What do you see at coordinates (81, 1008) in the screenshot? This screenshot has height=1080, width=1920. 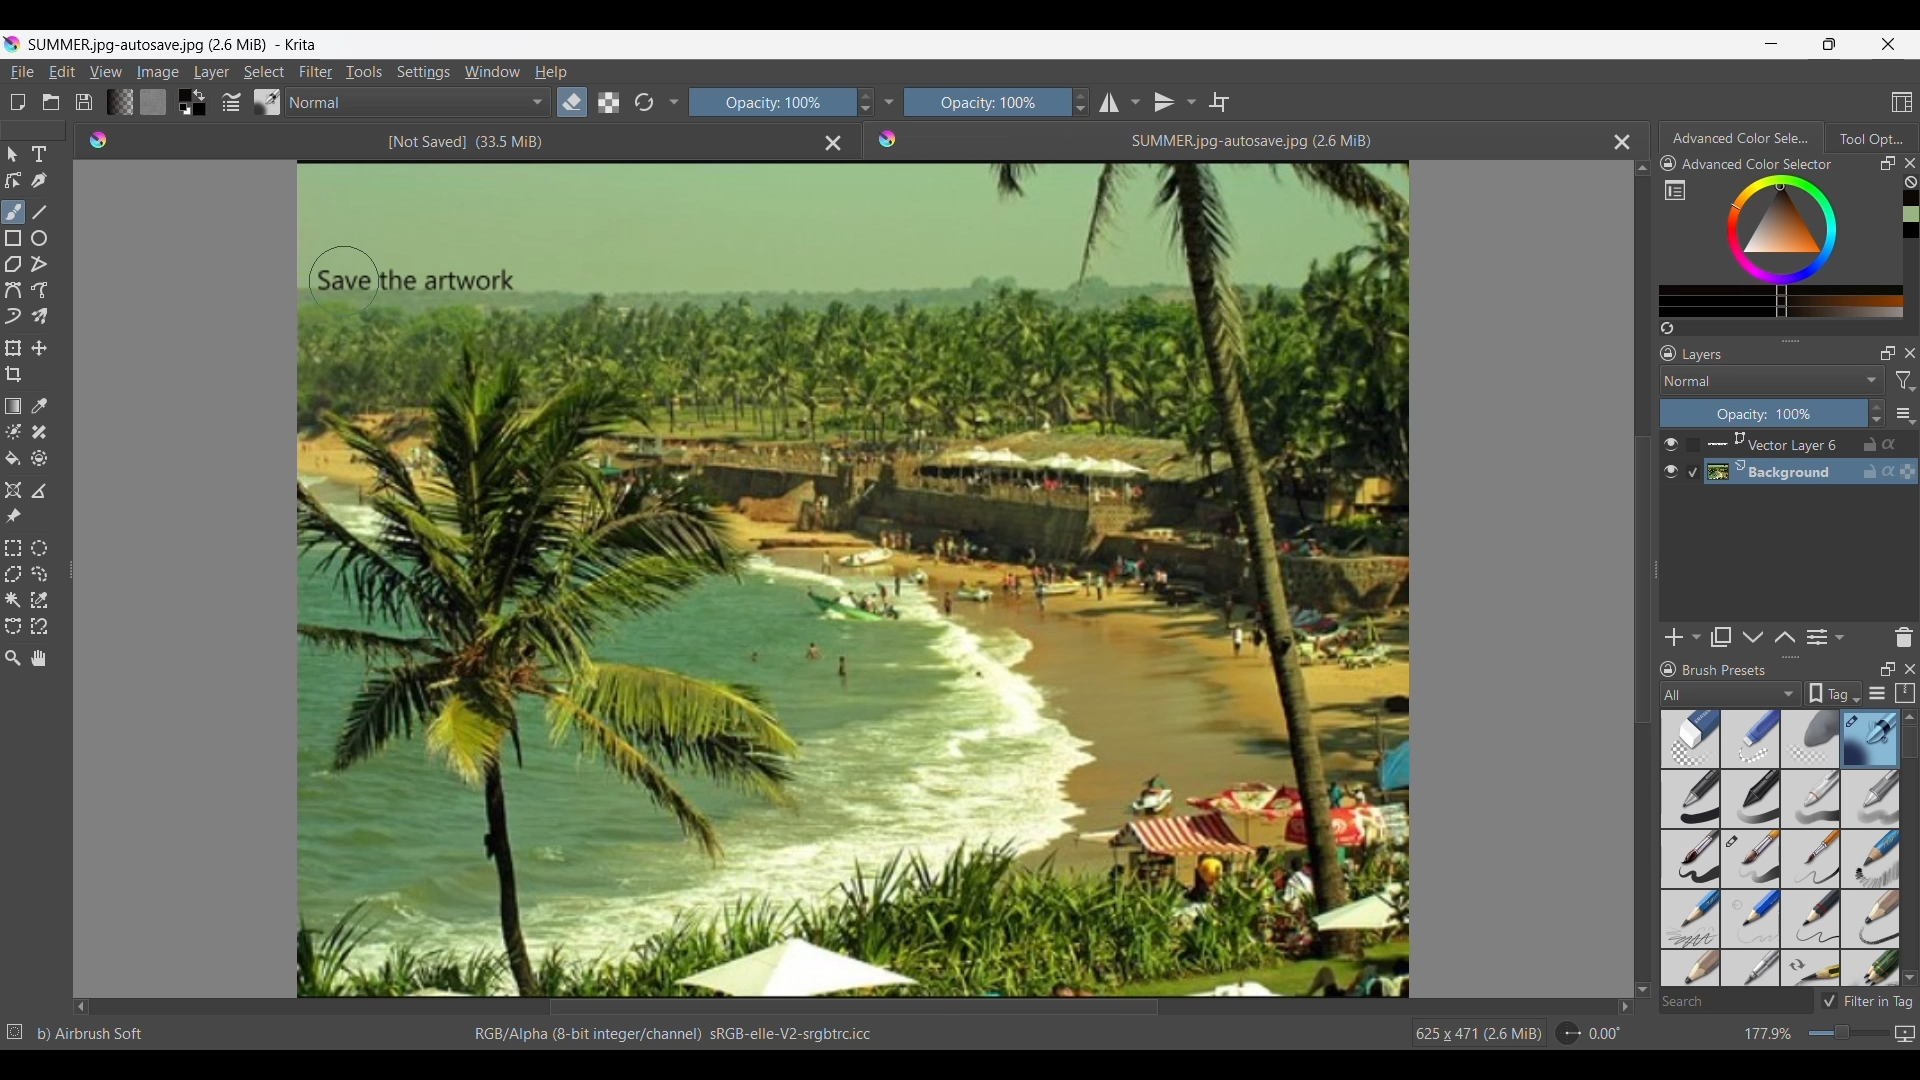 I see `Quick slide to left` at bounding box center [81, 1008].